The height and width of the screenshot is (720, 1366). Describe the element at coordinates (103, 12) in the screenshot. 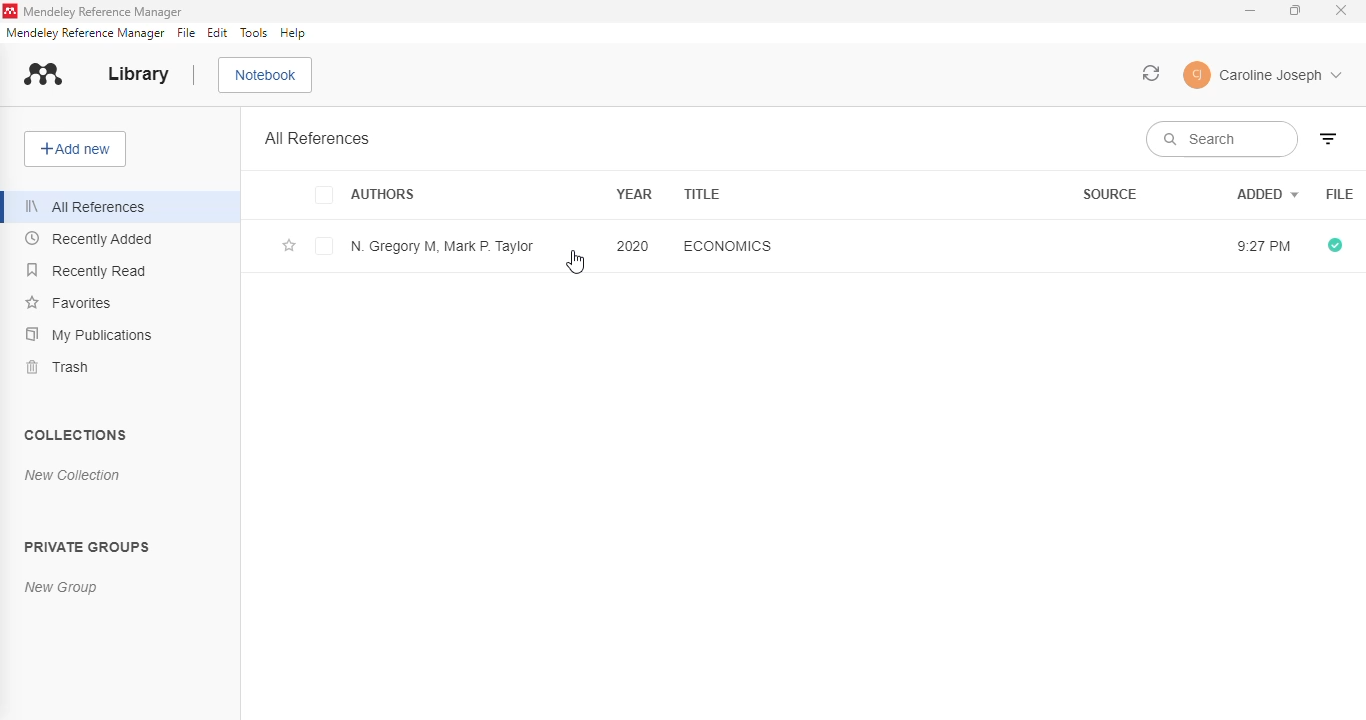

I see `mendeley reference manager` at that location.